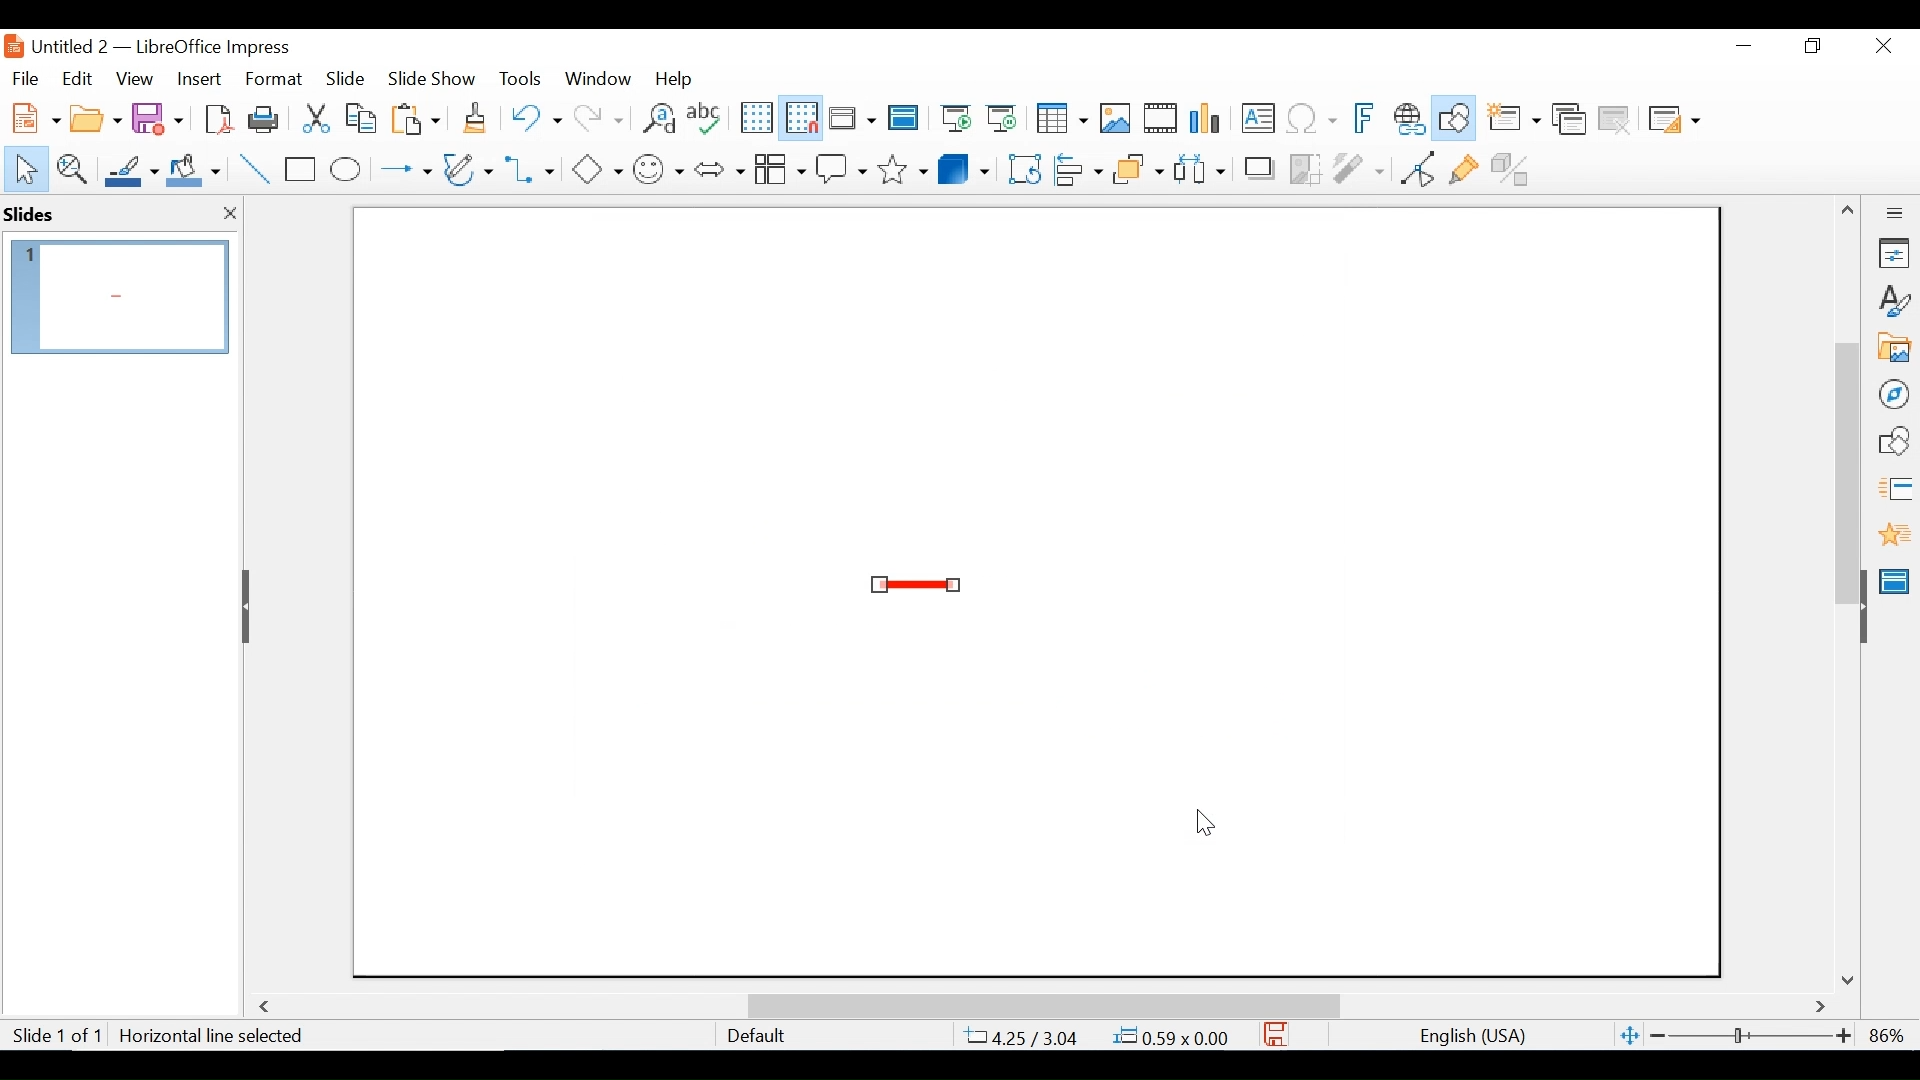 The image size is (1920, 1080). What do you see at coordinates (1891, 1035) in the screenshot?
I see `86%` at bounding box center [1891, 1035].